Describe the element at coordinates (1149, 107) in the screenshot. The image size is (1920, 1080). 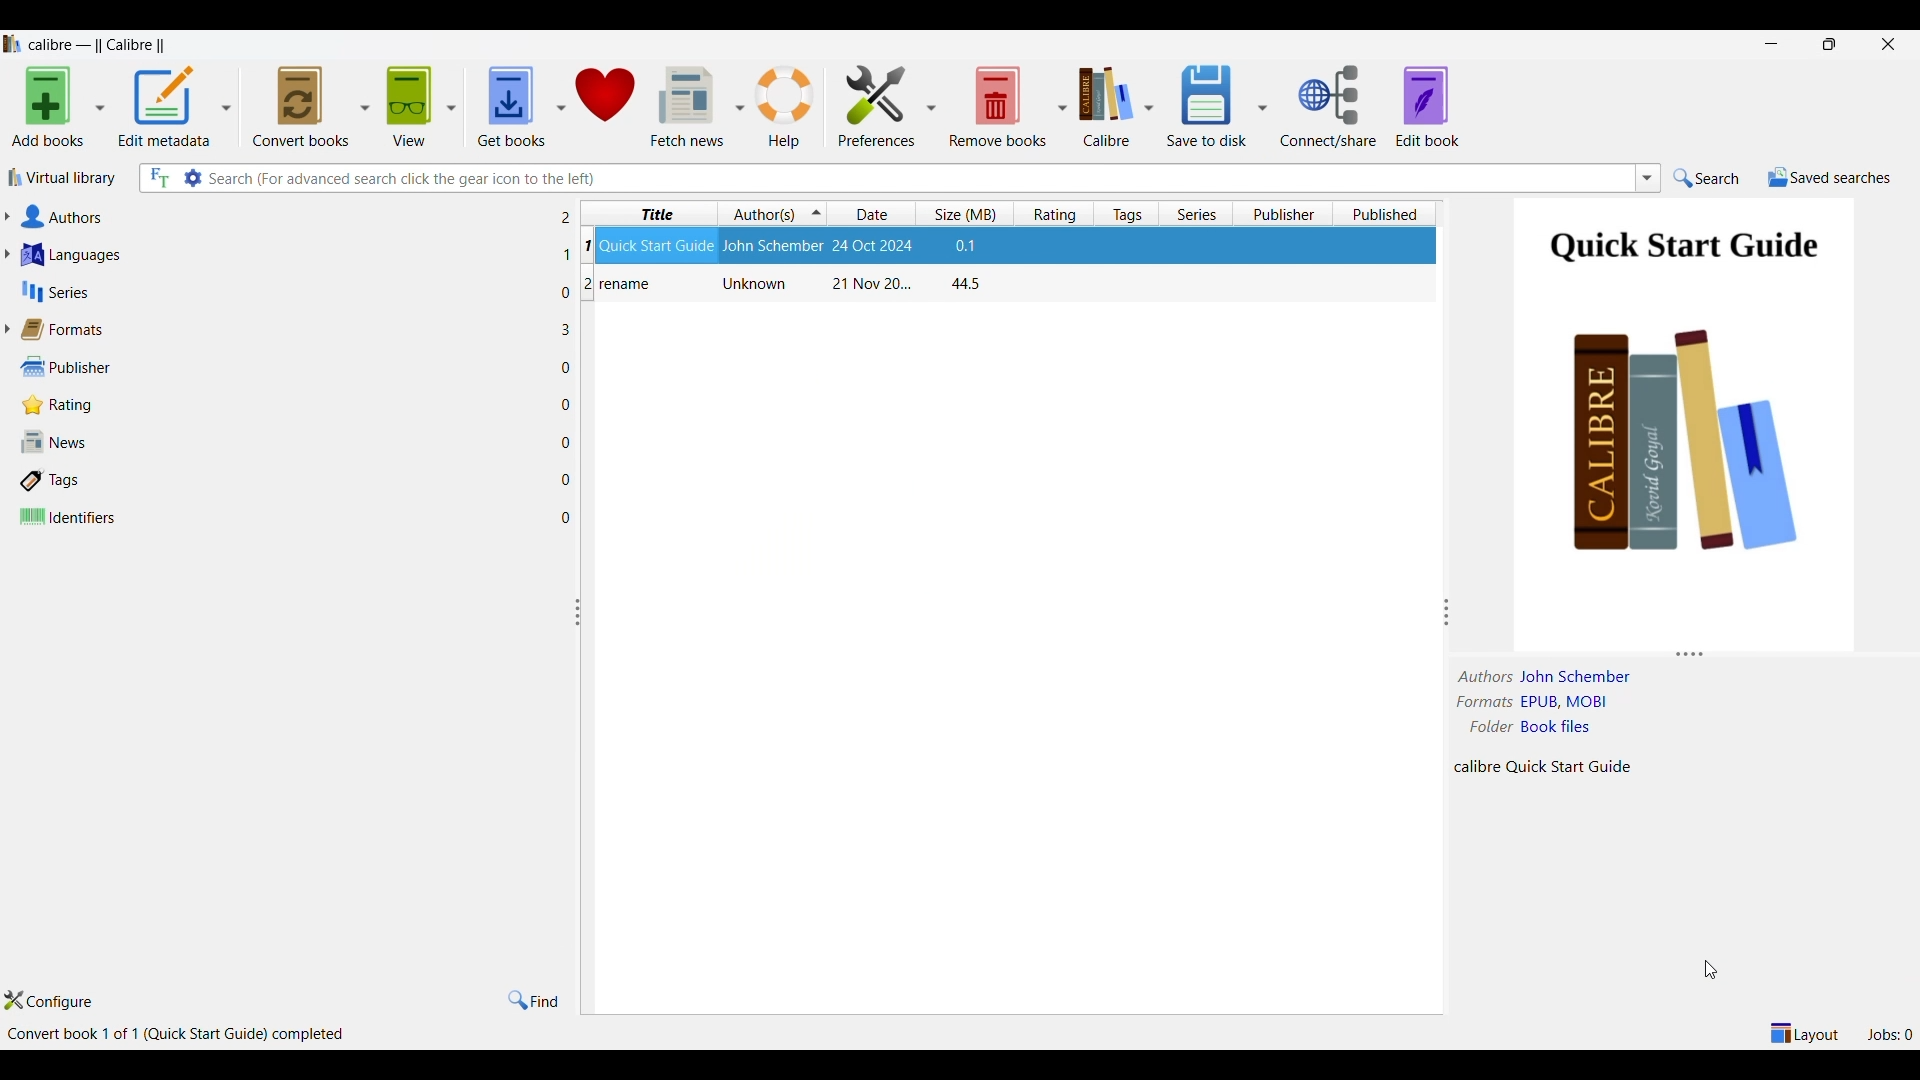
I see `Calibre options` at that location.